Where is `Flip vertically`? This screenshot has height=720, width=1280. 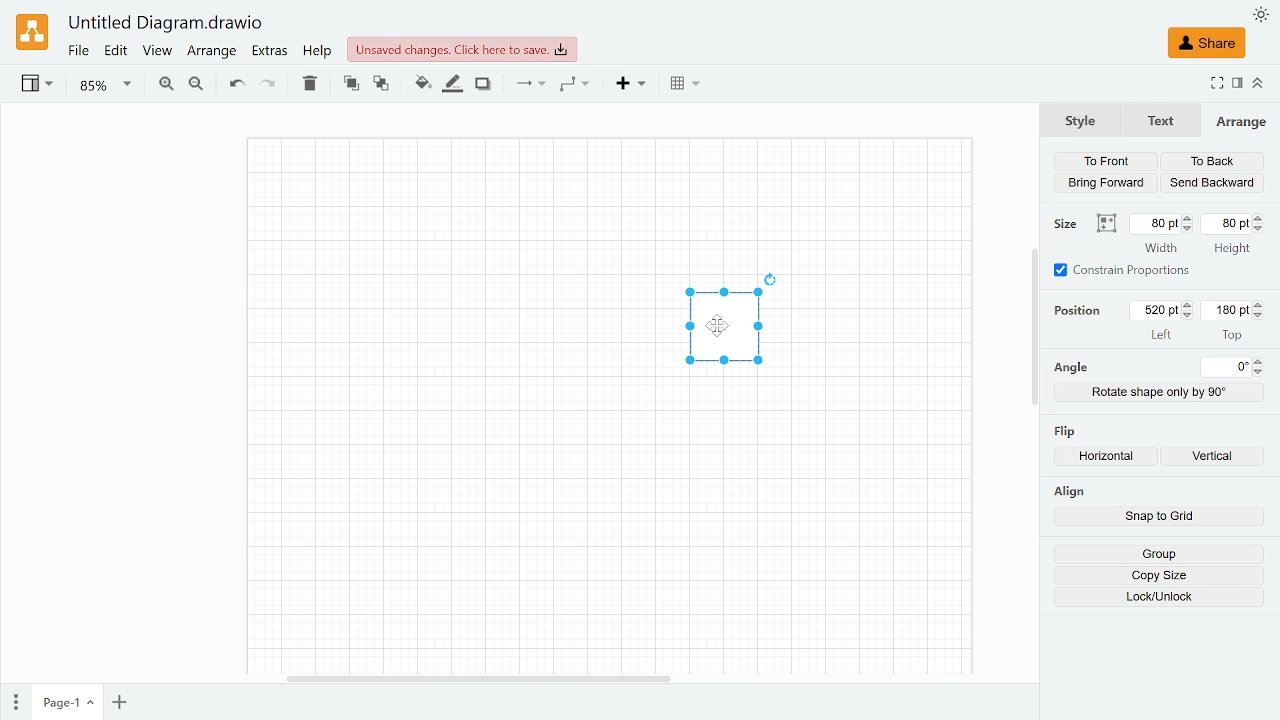 Flip vertically is located at coordinates (1218, 458).